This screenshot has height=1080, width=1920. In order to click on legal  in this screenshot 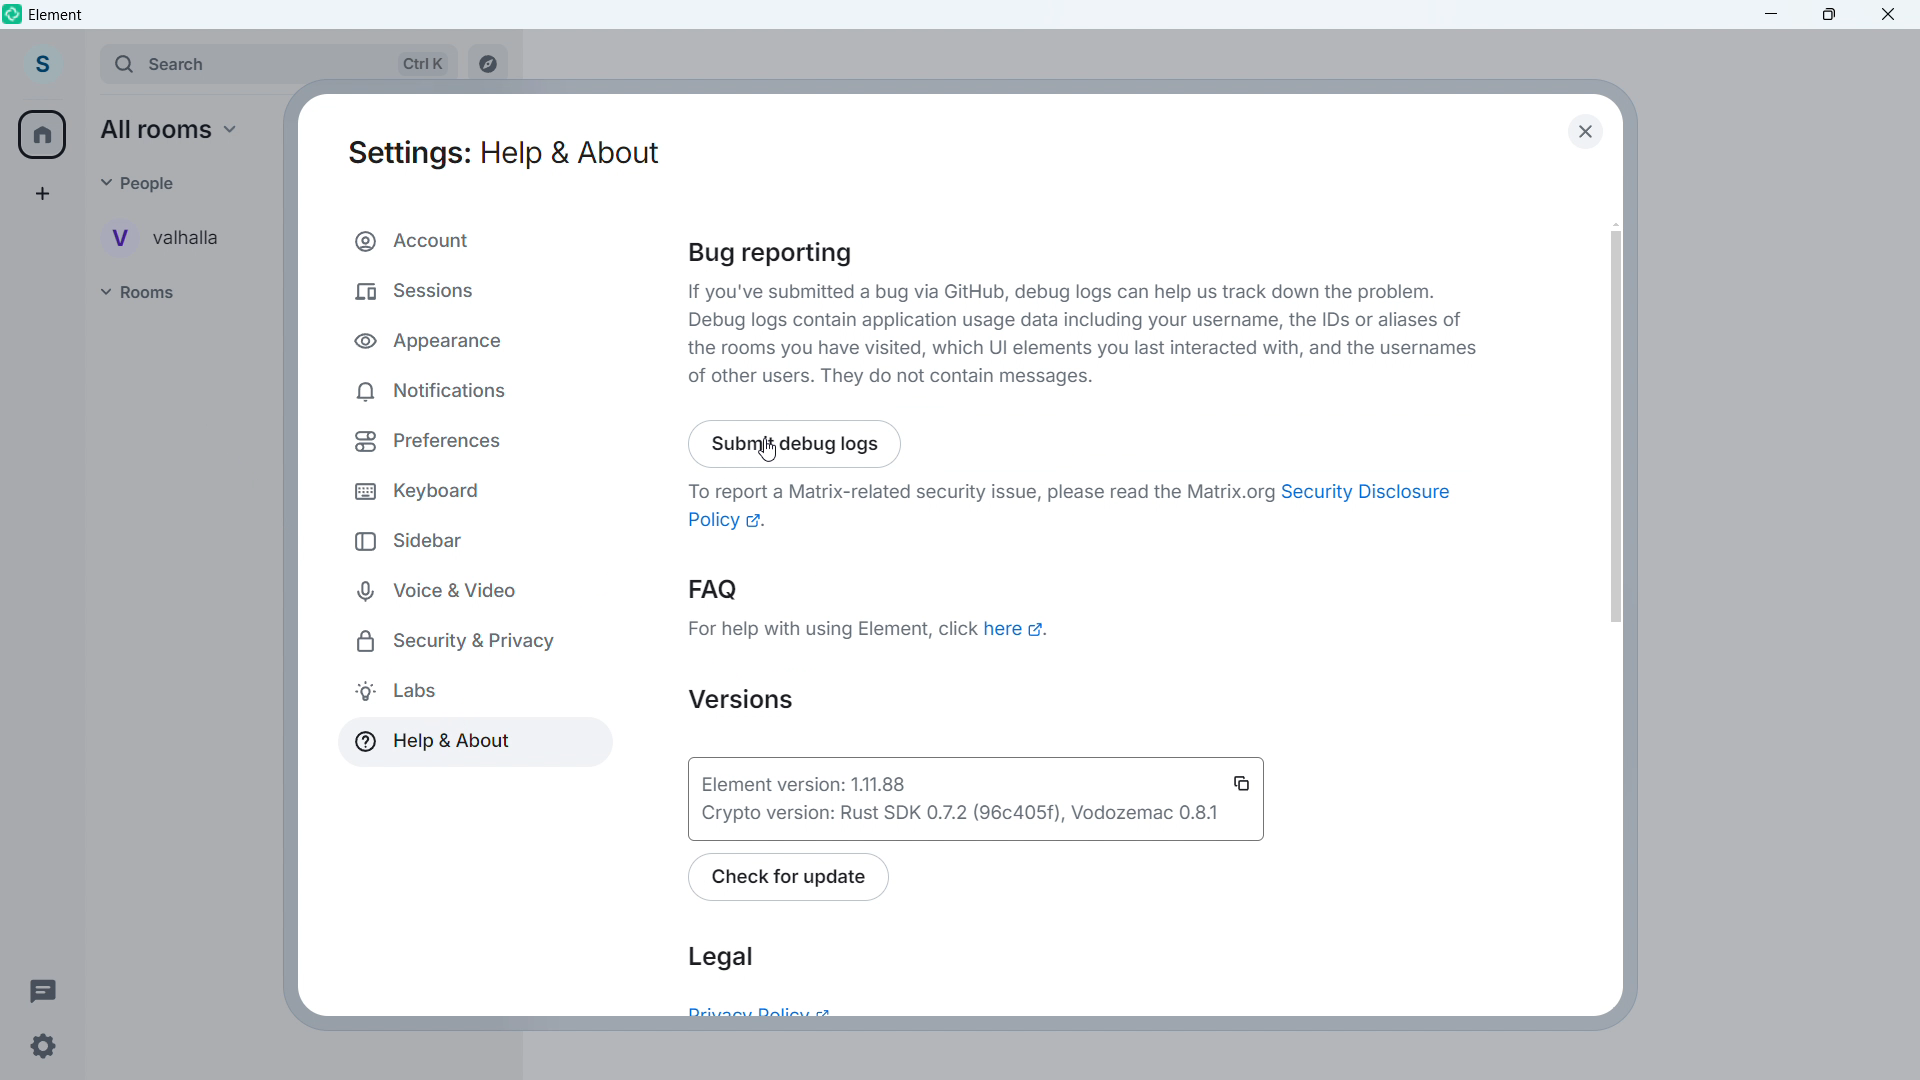, I will do `click(720, 957)`.